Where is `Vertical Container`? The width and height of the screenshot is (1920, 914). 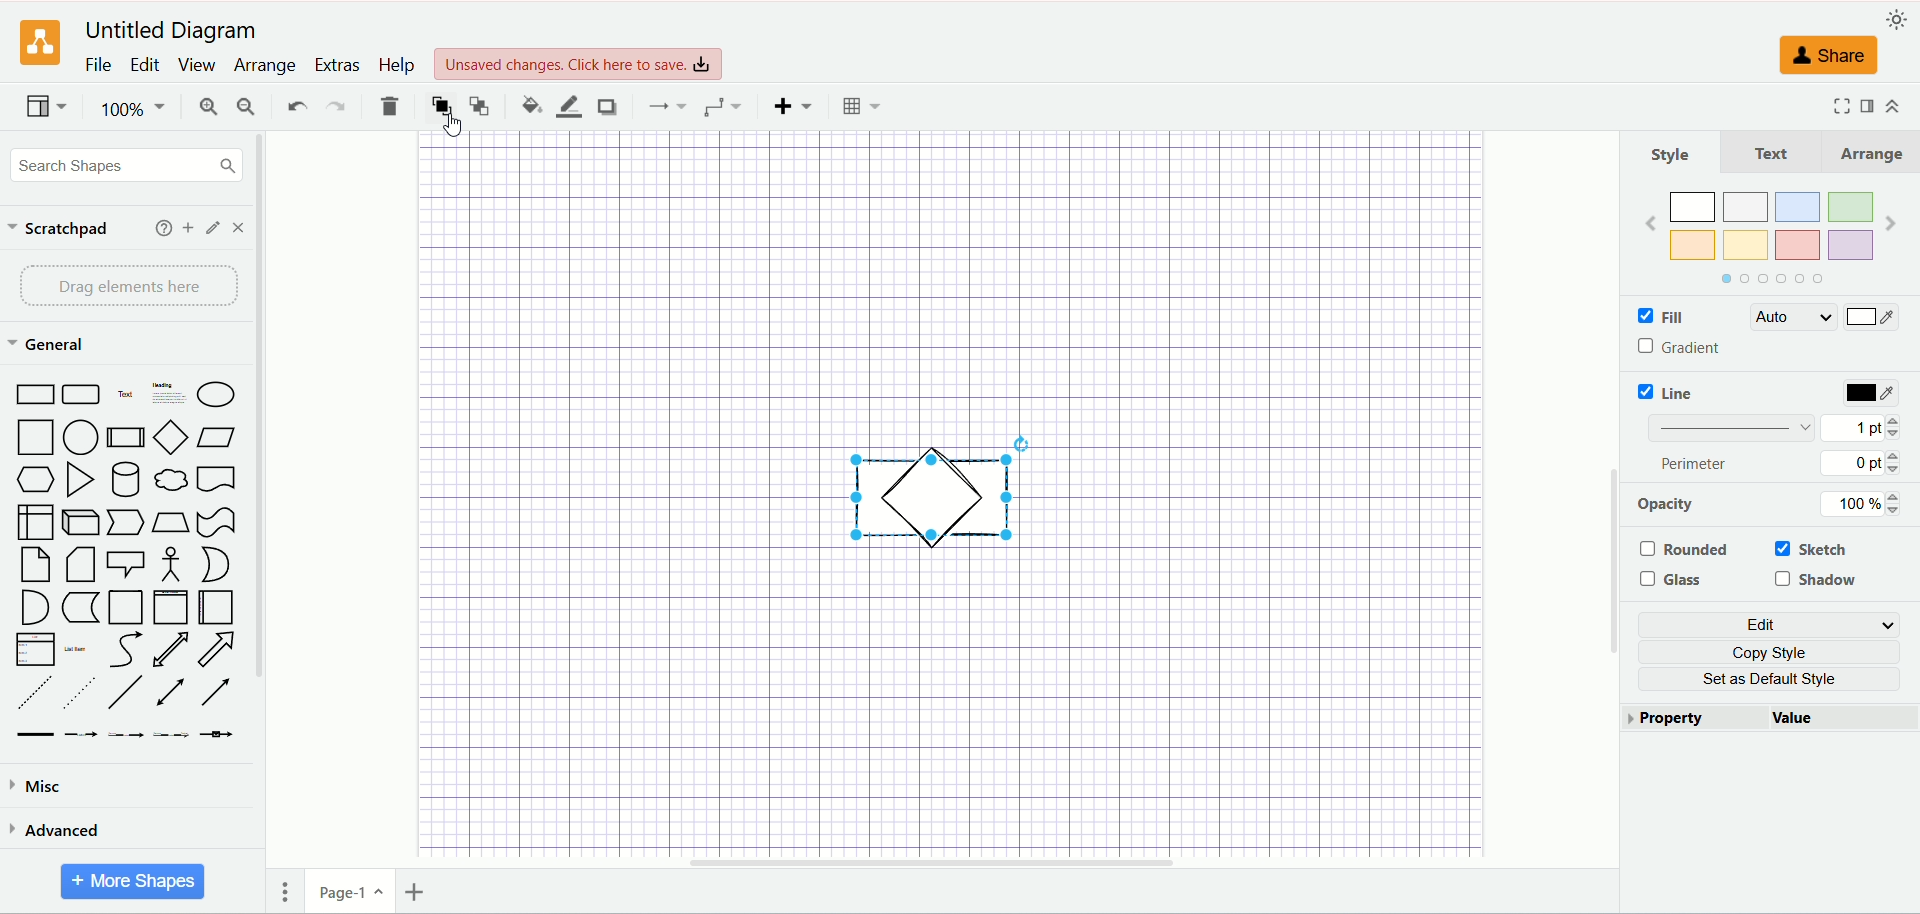
Vertical Container is located at coordinates (175, 606).